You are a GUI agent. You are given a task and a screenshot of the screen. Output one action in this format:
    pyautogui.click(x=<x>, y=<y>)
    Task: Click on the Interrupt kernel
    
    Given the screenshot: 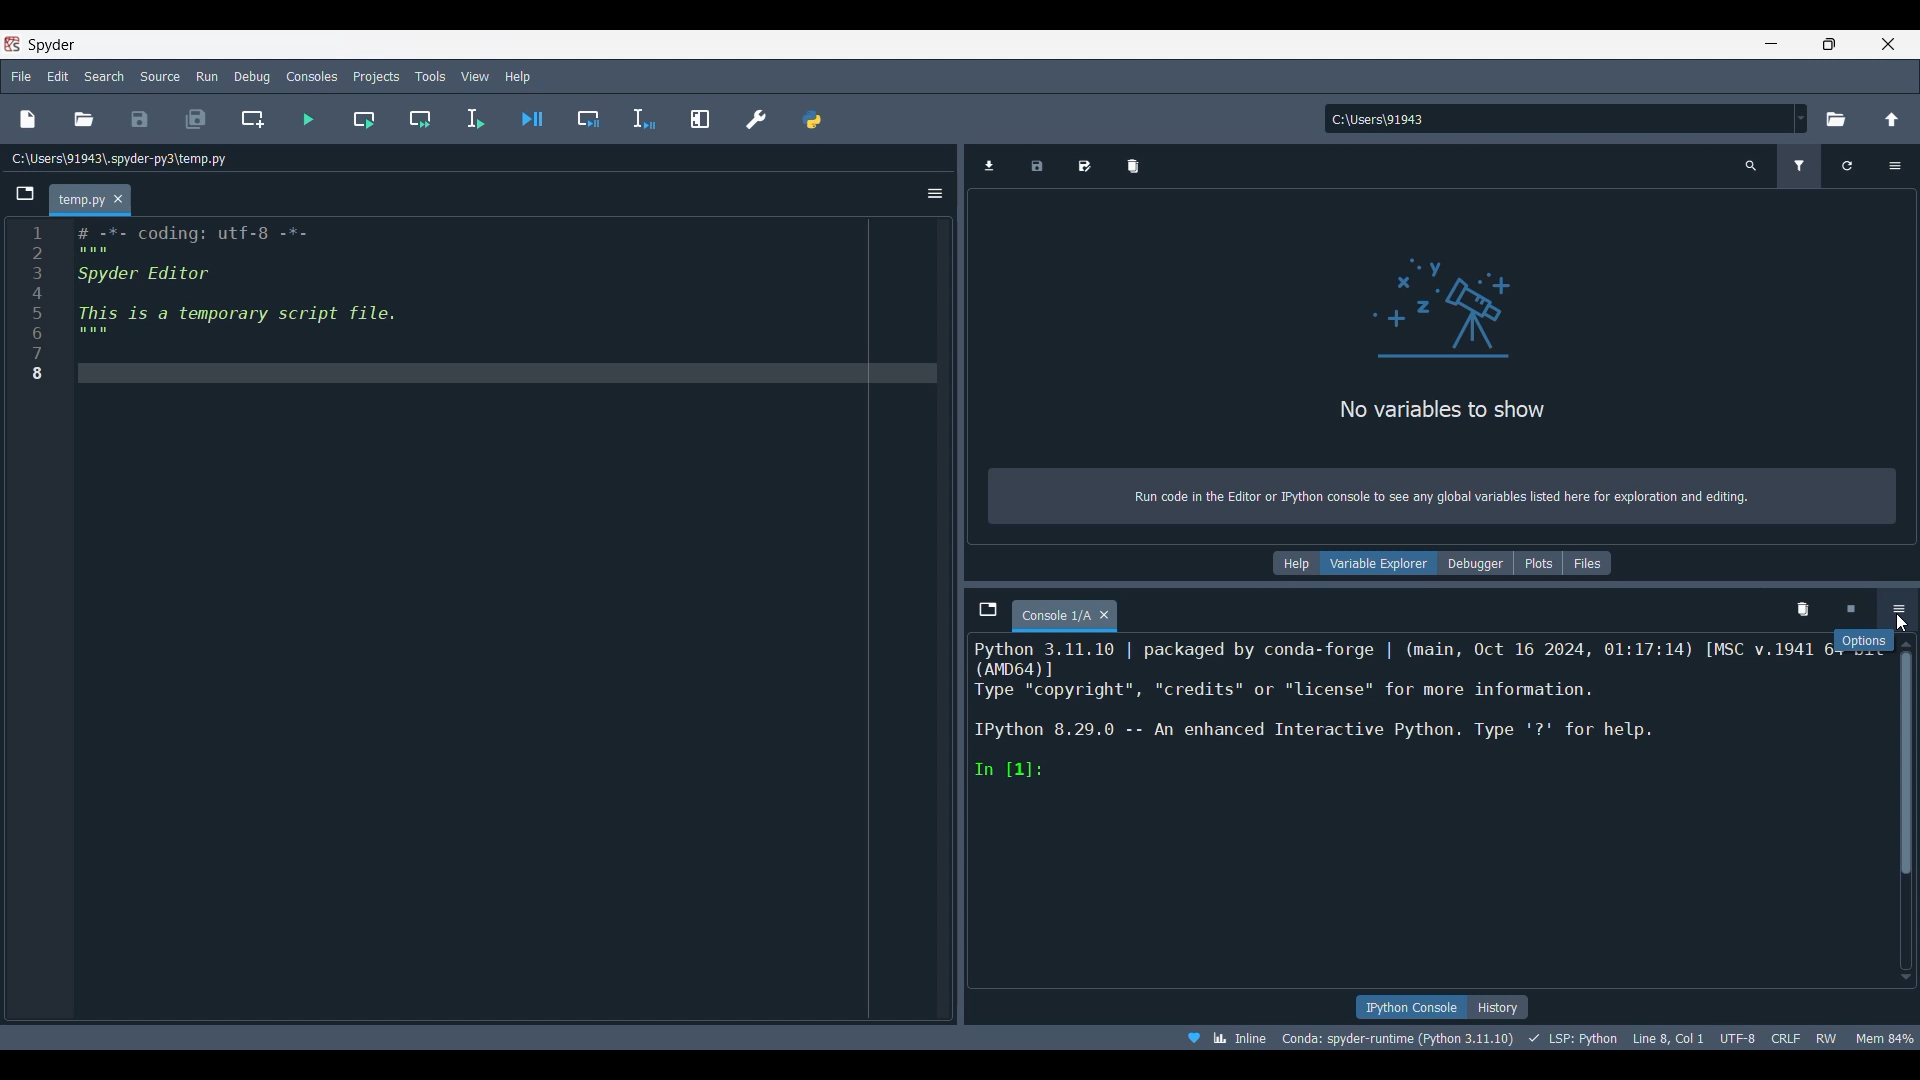 What is the action you would take?
    pyautogui.click(x=1850, y=609)
    